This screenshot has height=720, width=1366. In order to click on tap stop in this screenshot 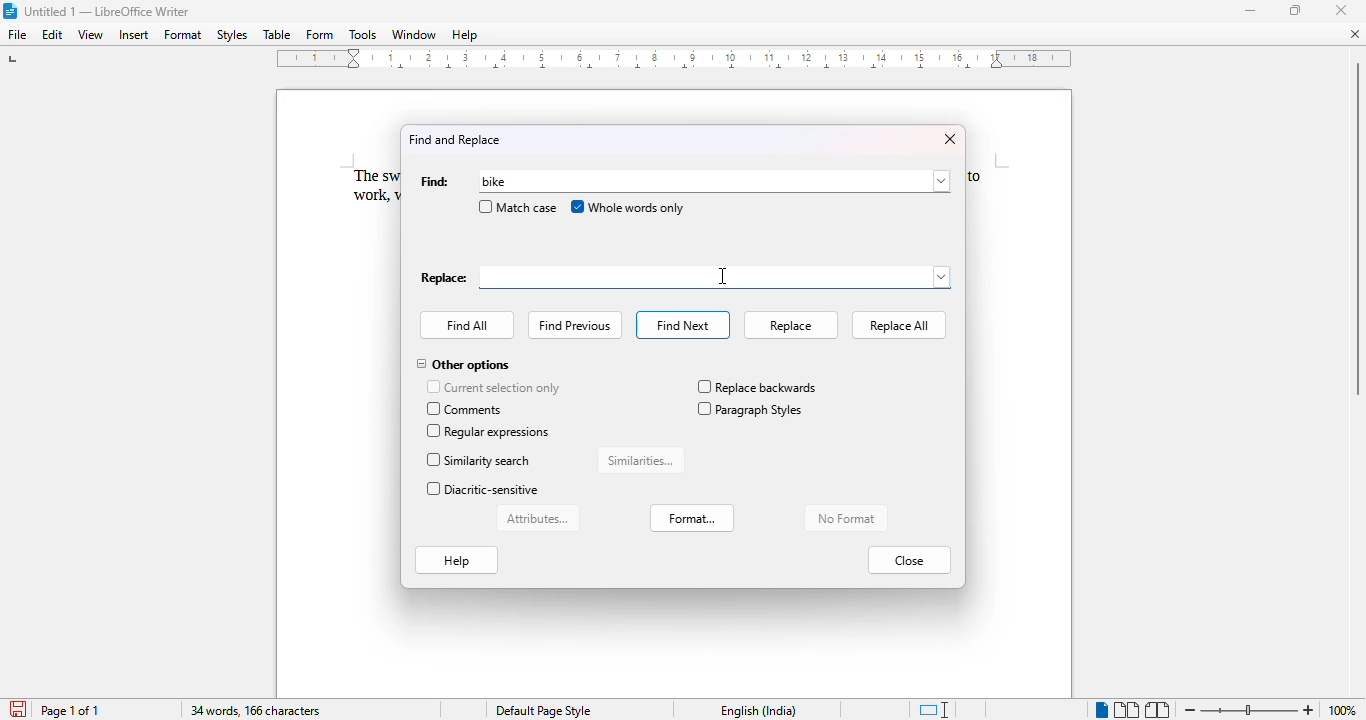, I will do `click(14, 62)`.